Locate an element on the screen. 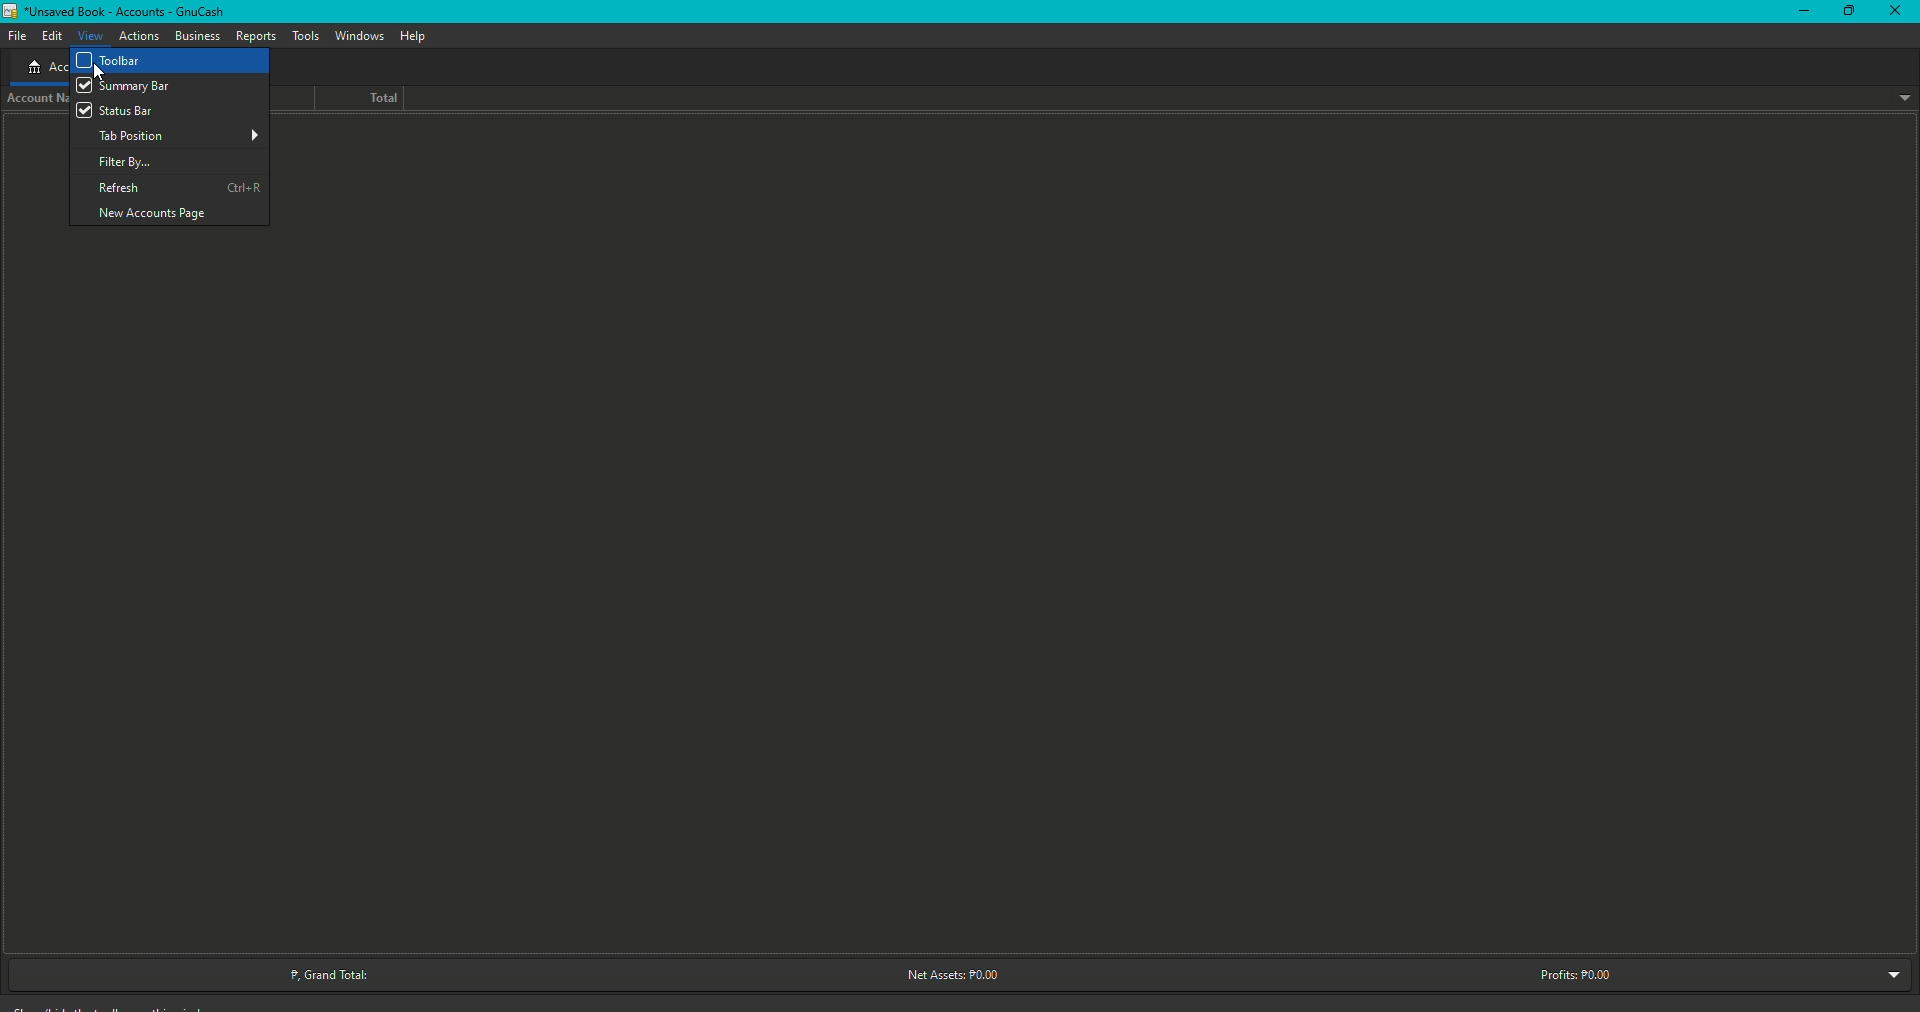  Ctrl + R is located at coordinates (246, 185).